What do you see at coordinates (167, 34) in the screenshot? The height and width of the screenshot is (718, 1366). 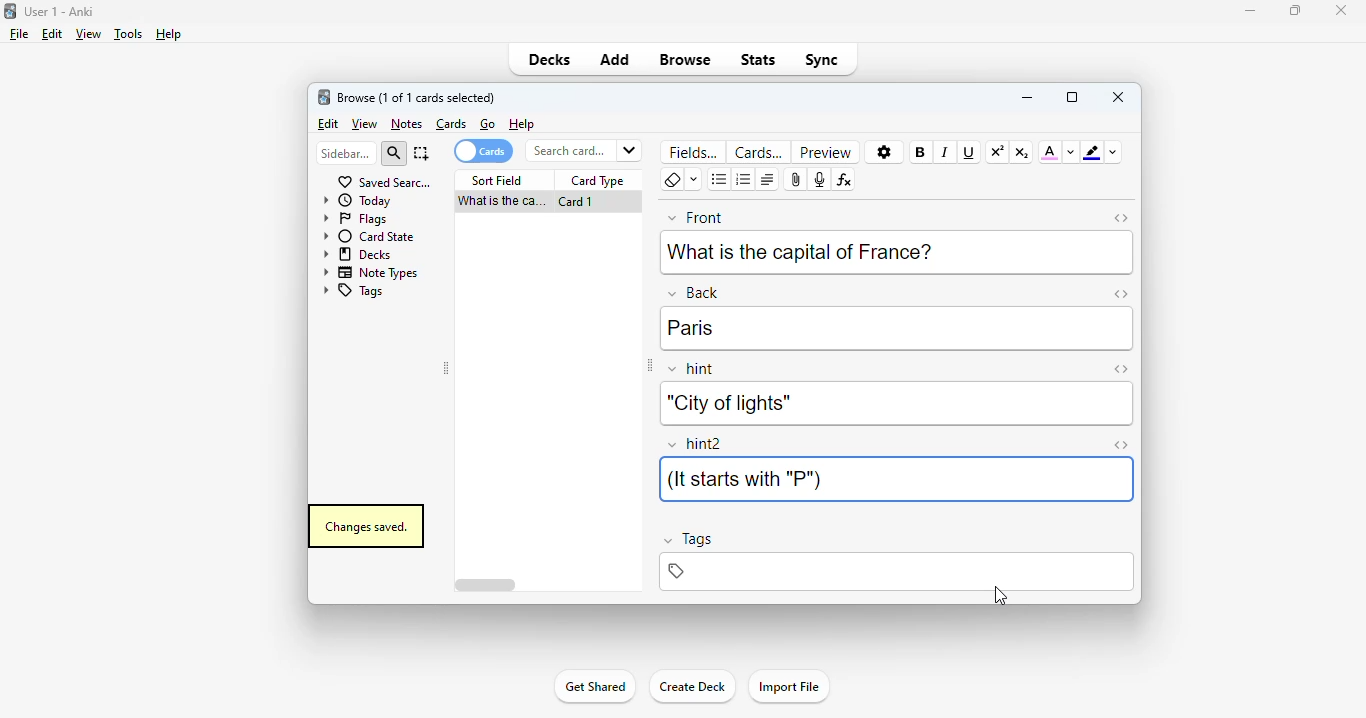 I see `help` at bounding box center [167, 34].